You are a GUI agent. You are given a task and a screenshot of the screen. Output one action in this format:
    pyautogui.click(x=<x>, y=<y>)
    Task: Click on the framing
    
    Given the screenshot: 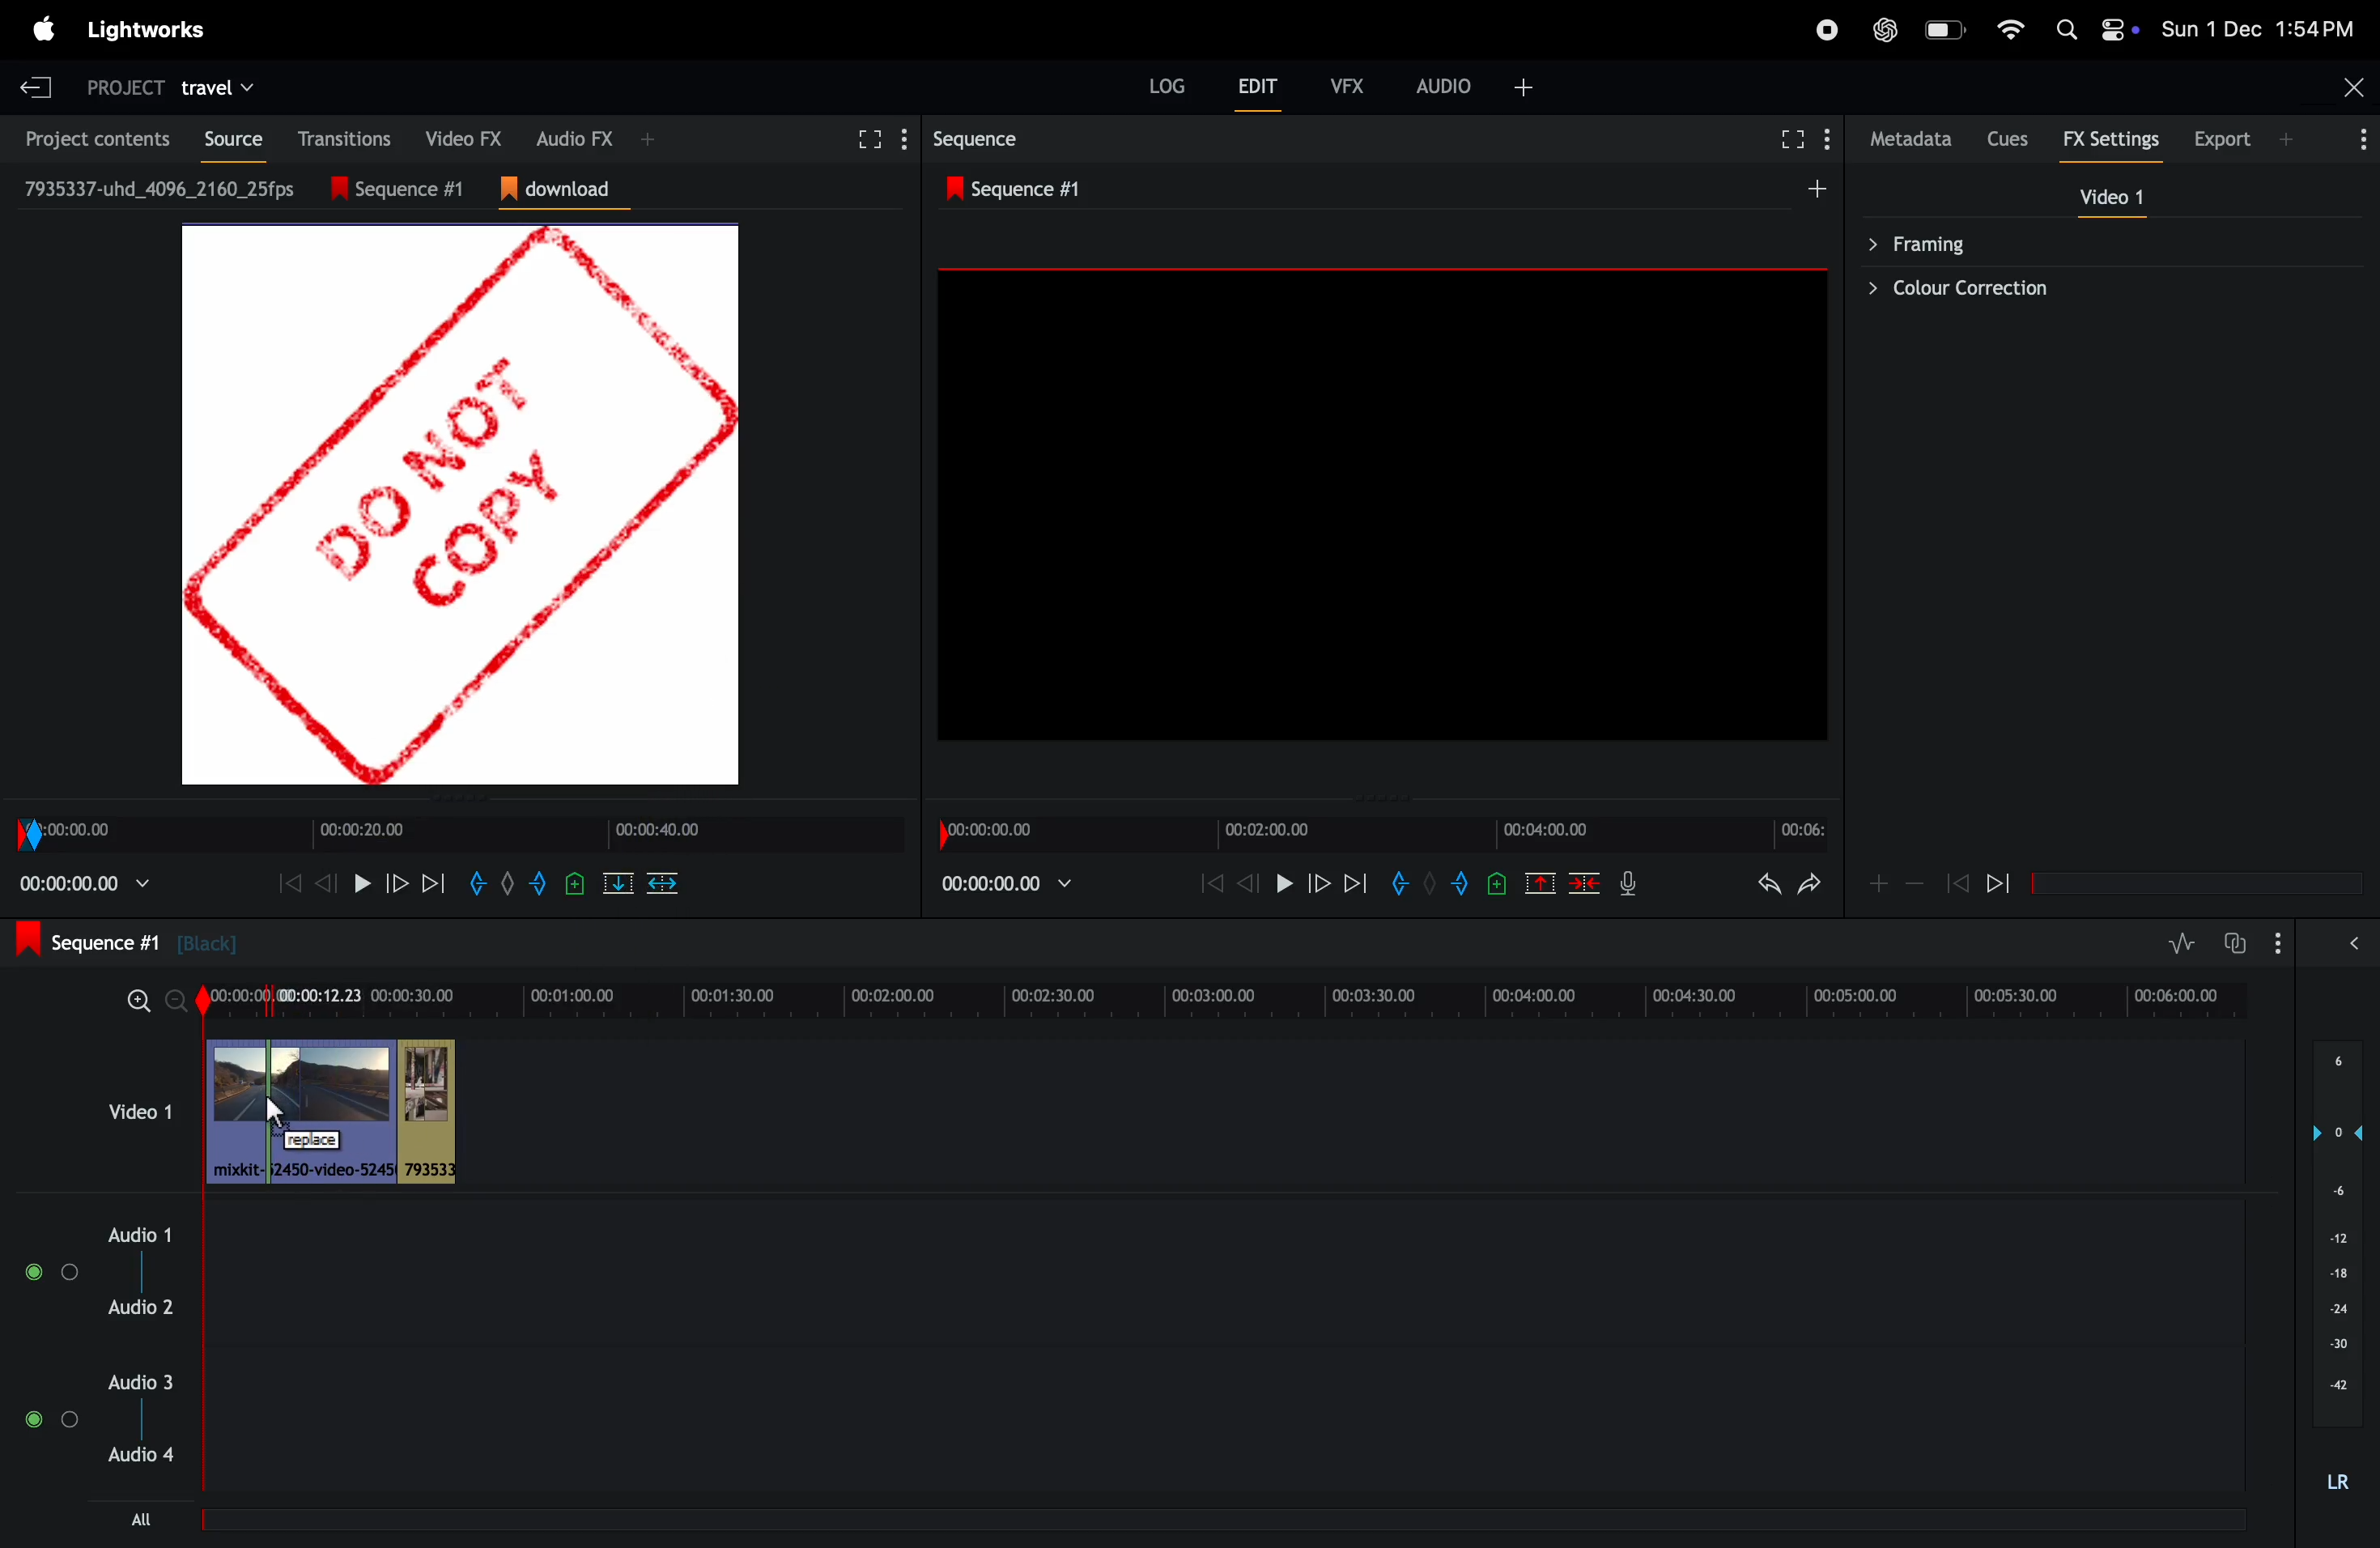 What is the action you would take?
    pyautogui.click(x=2098, y=242)
    